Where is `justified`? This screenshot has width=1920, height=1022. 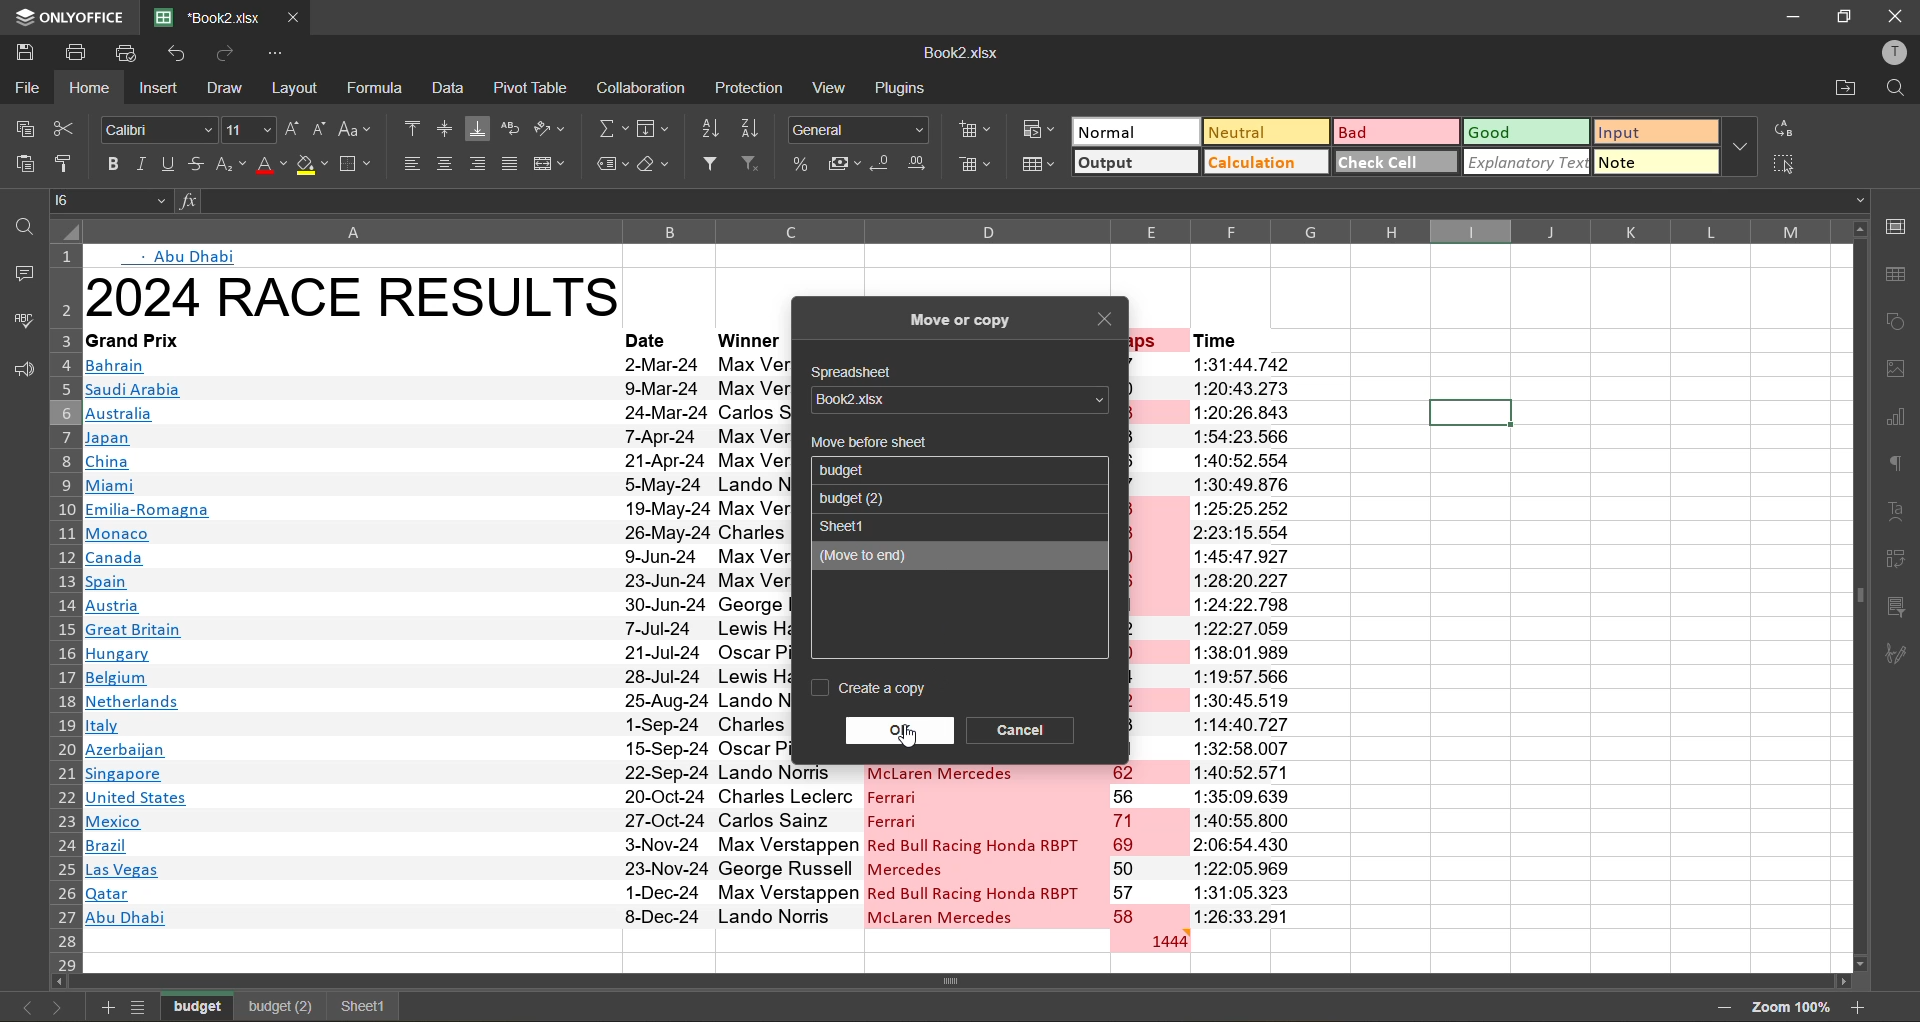
justified is located at coordinates (512, 164).